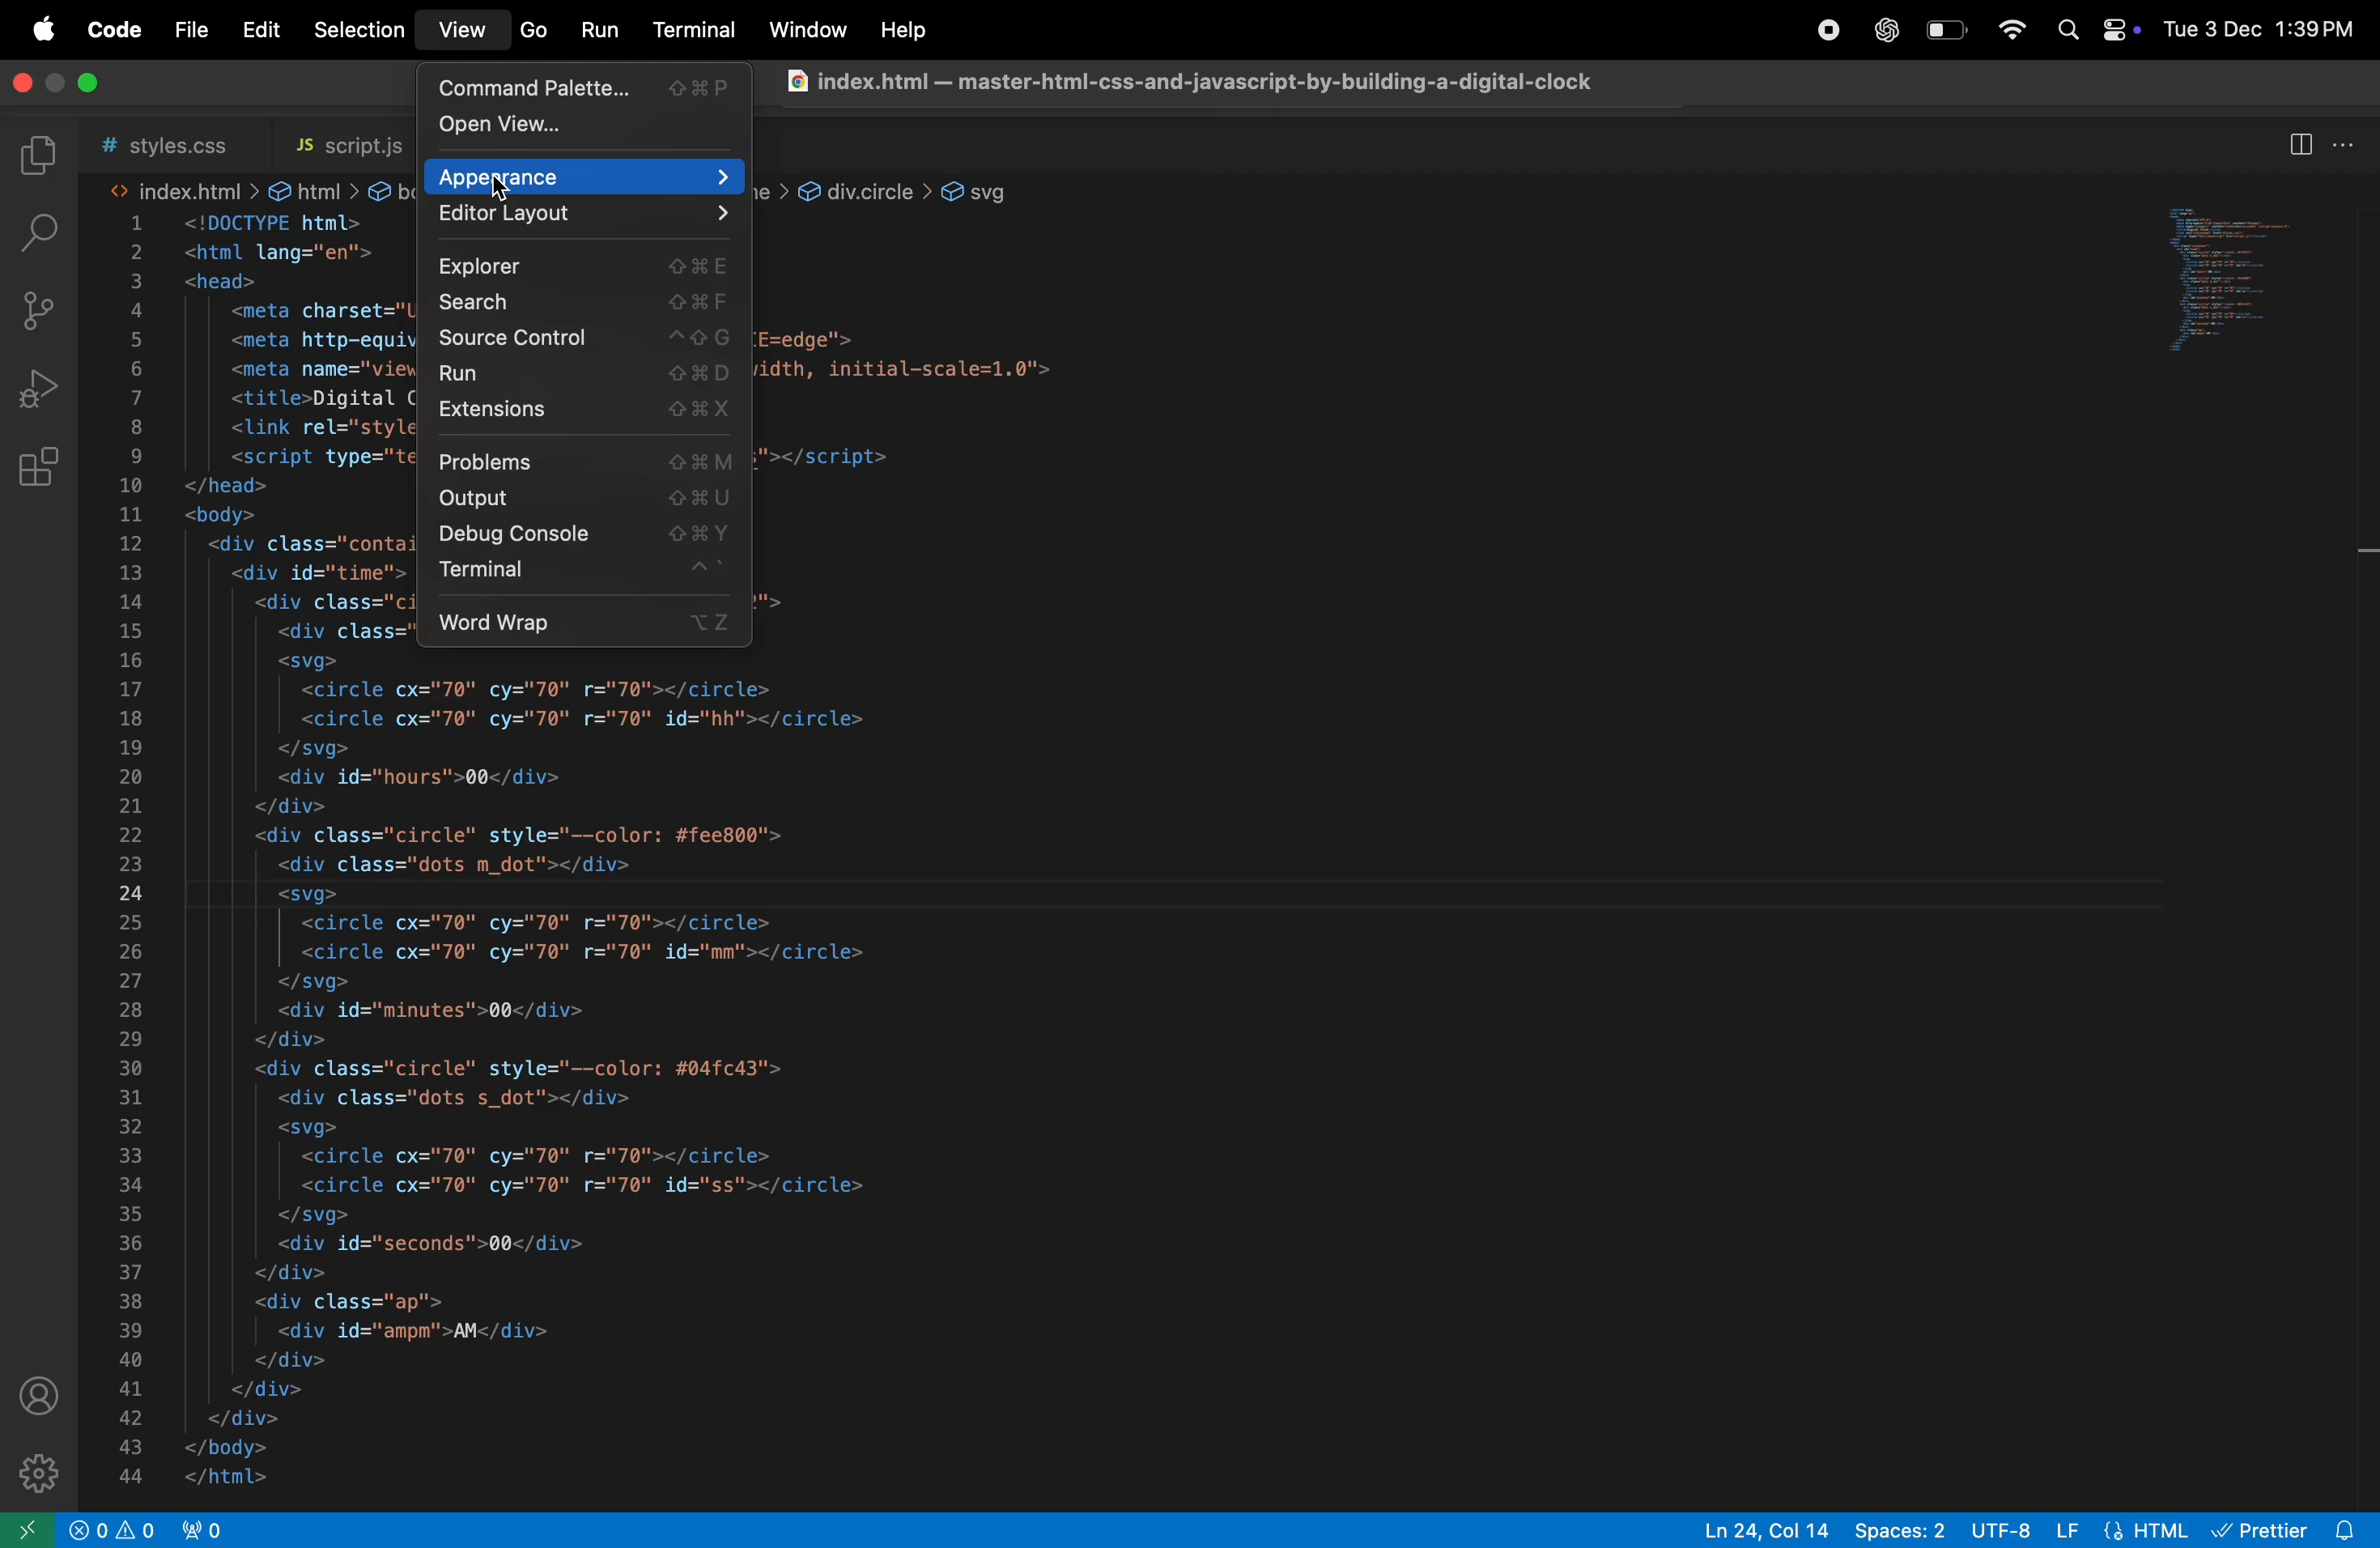 This screenshot has width=2380, height=1548. What do you see at coordinates (581, 499) in the screenshot?
I see `output` at bounding box center [581, 499].